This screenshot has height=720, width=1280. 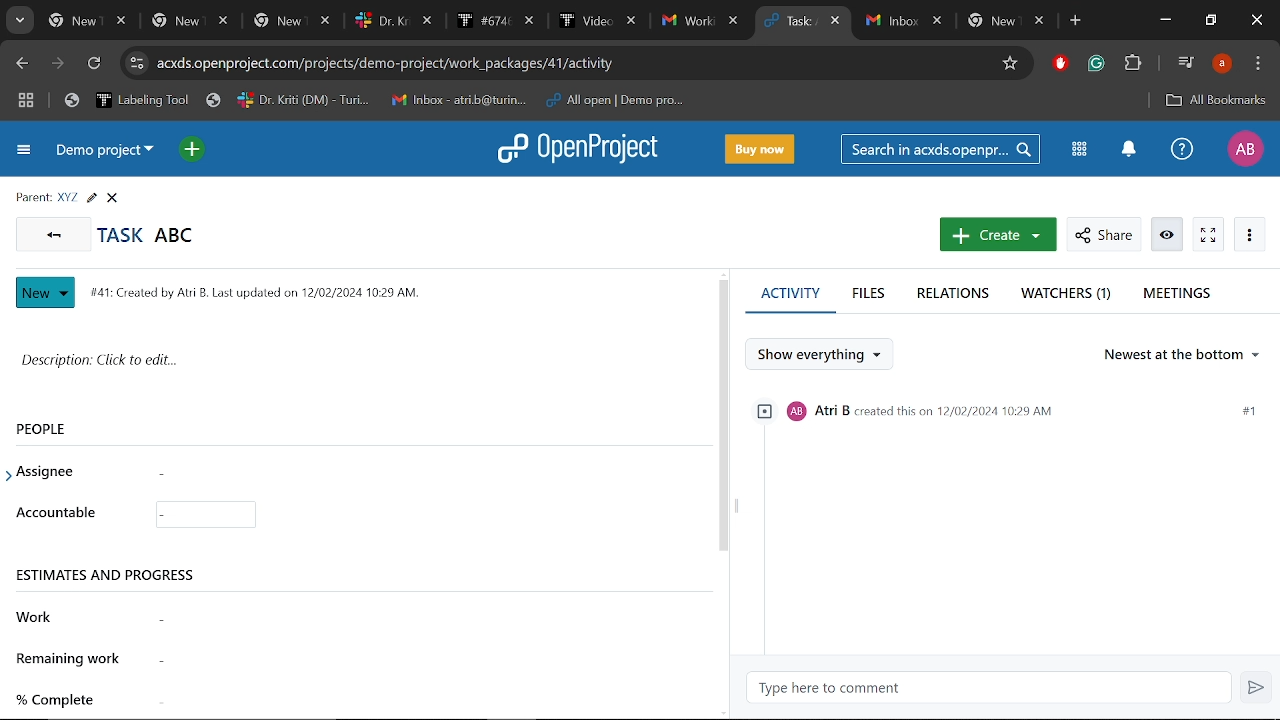 I want to click on Notification, so click(x=1132, y=151).